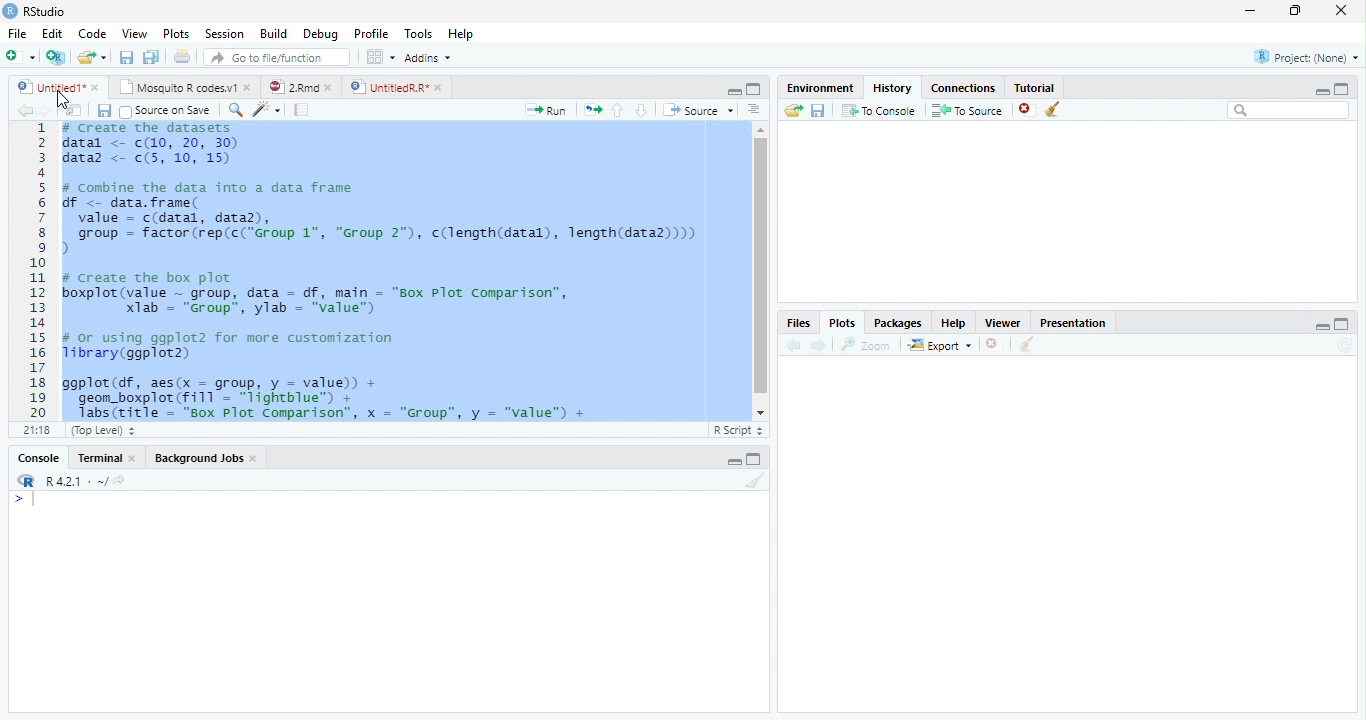 The height and width of the screenshot is (720, 1366). What do you see at coordinates (754, 89) in the screenshot?
I see `Maximize` at bounding box center [754, 89].